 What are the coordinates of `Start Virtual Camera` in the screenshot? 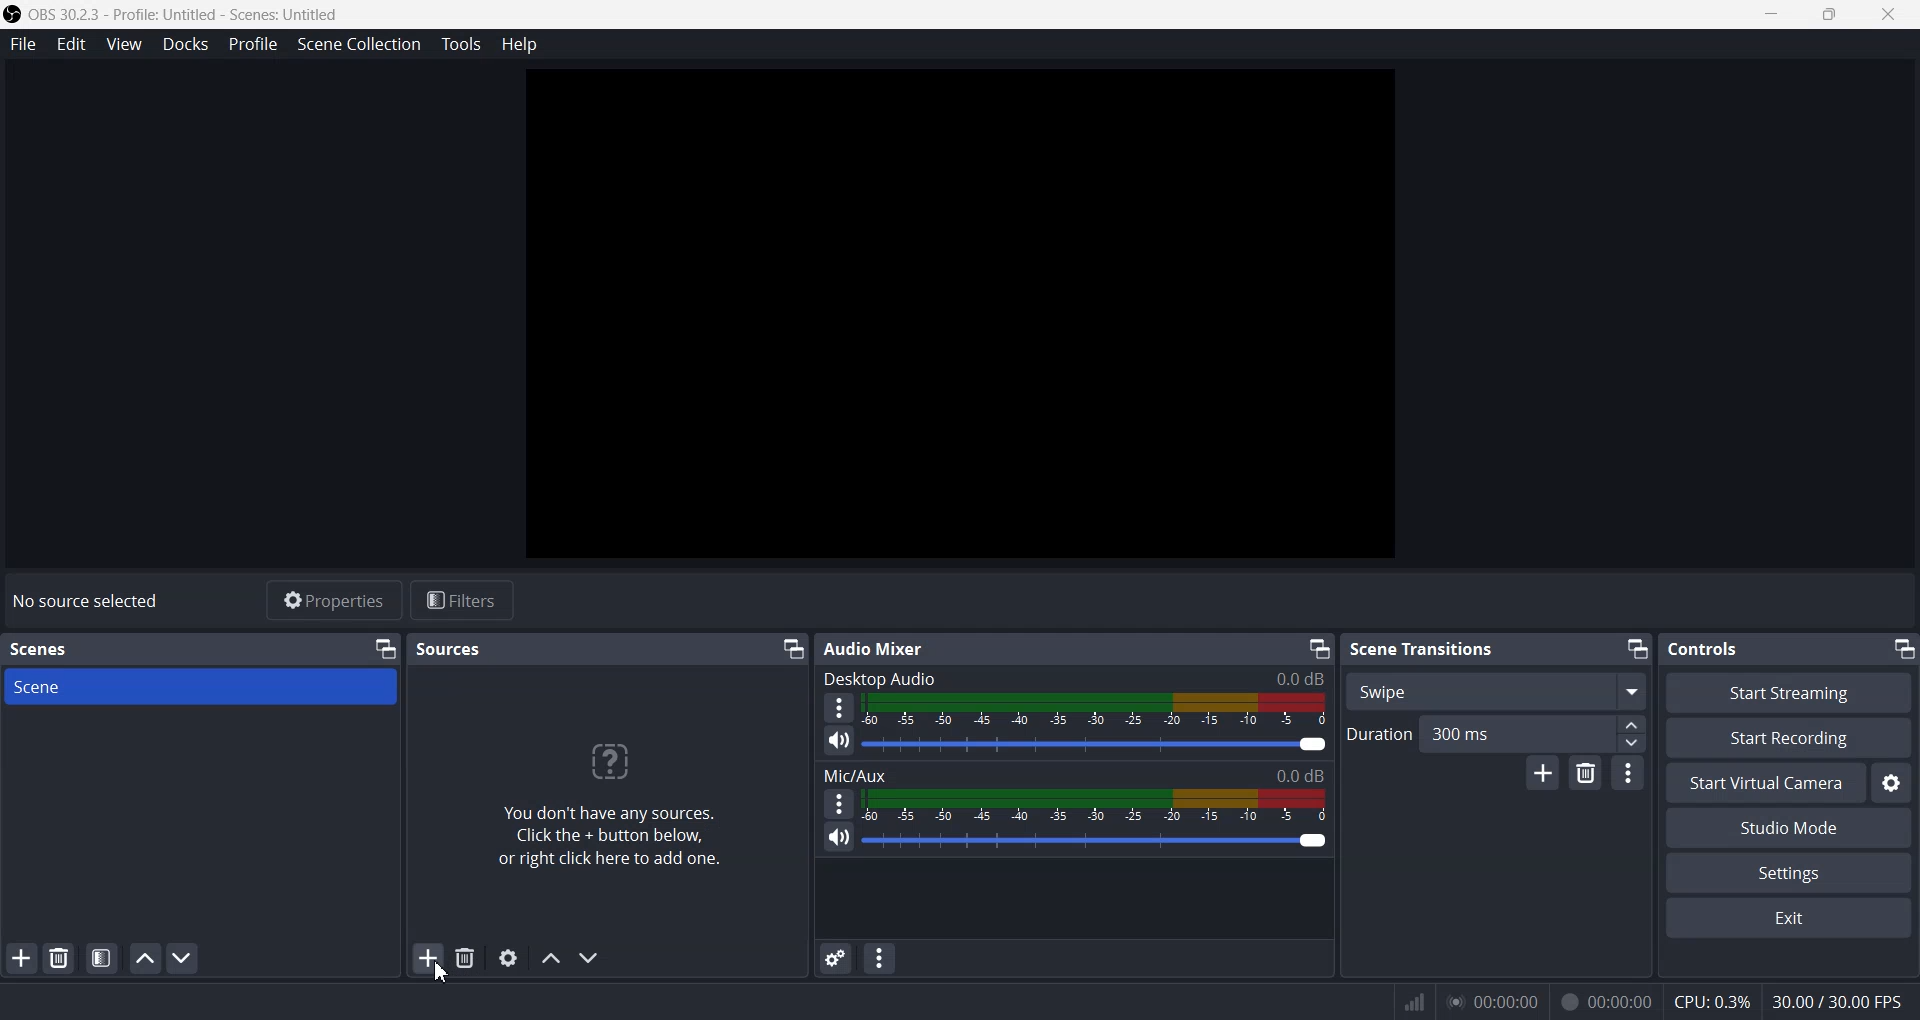 It's located at (1763, 783).